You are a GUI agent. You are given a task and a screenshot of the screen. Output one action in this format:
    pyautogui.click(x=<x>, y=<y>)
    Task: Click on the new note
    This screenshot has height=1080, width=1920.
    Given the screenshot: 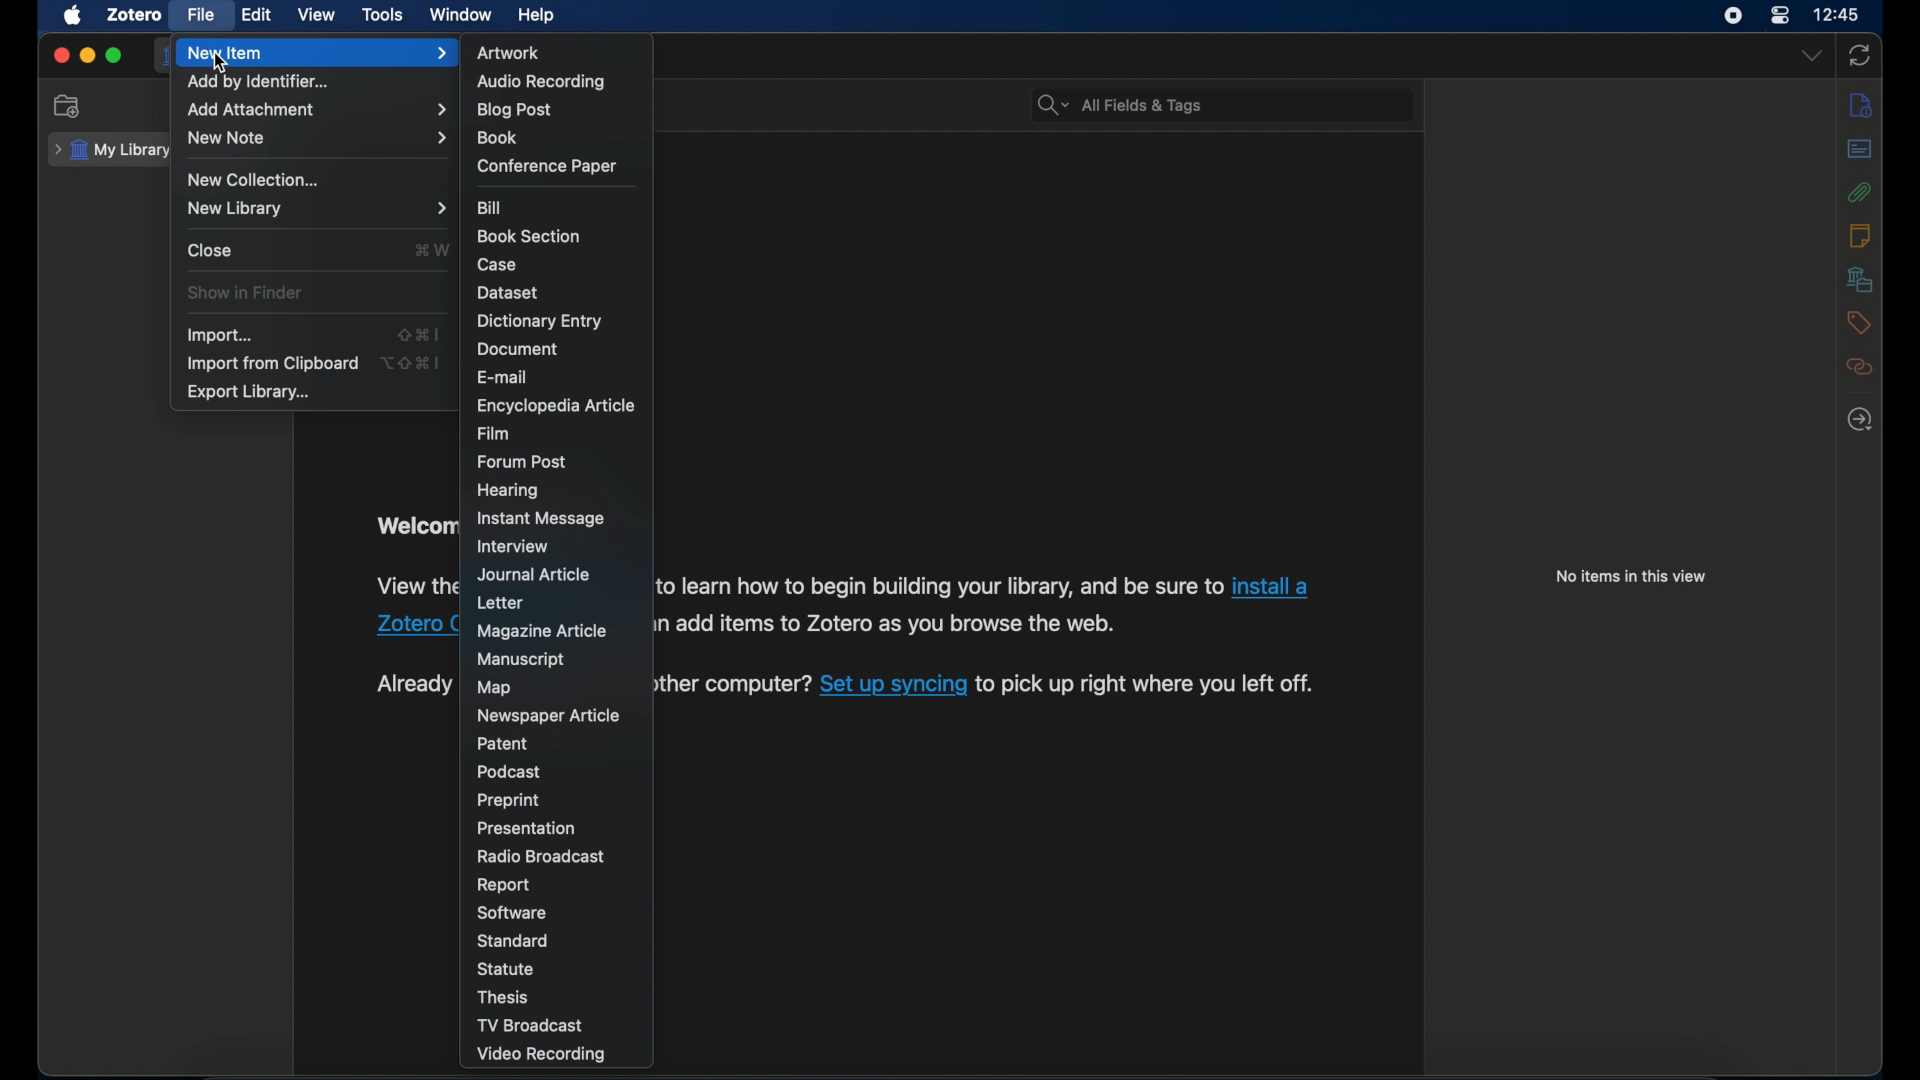 What is the action you would take?
    pyautogui.click(x=317, y=138)
    